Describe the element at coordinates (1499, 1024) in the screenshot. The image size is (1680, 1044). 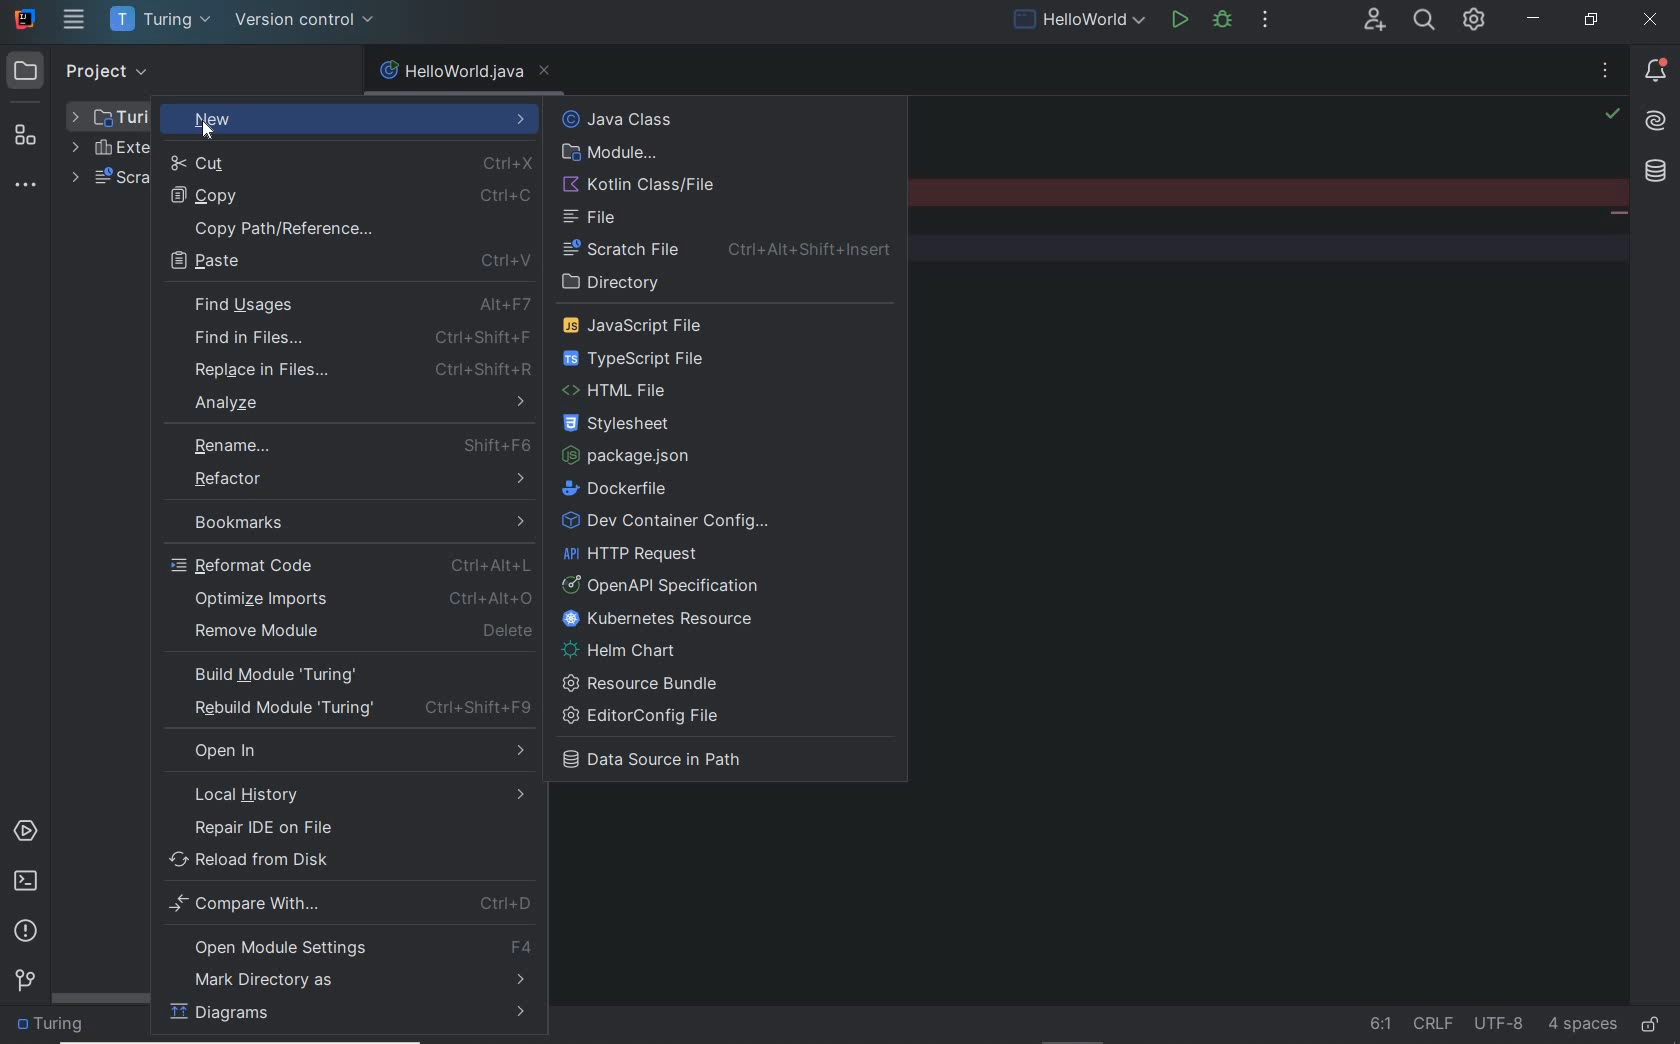
I see `file encoding` at that location.